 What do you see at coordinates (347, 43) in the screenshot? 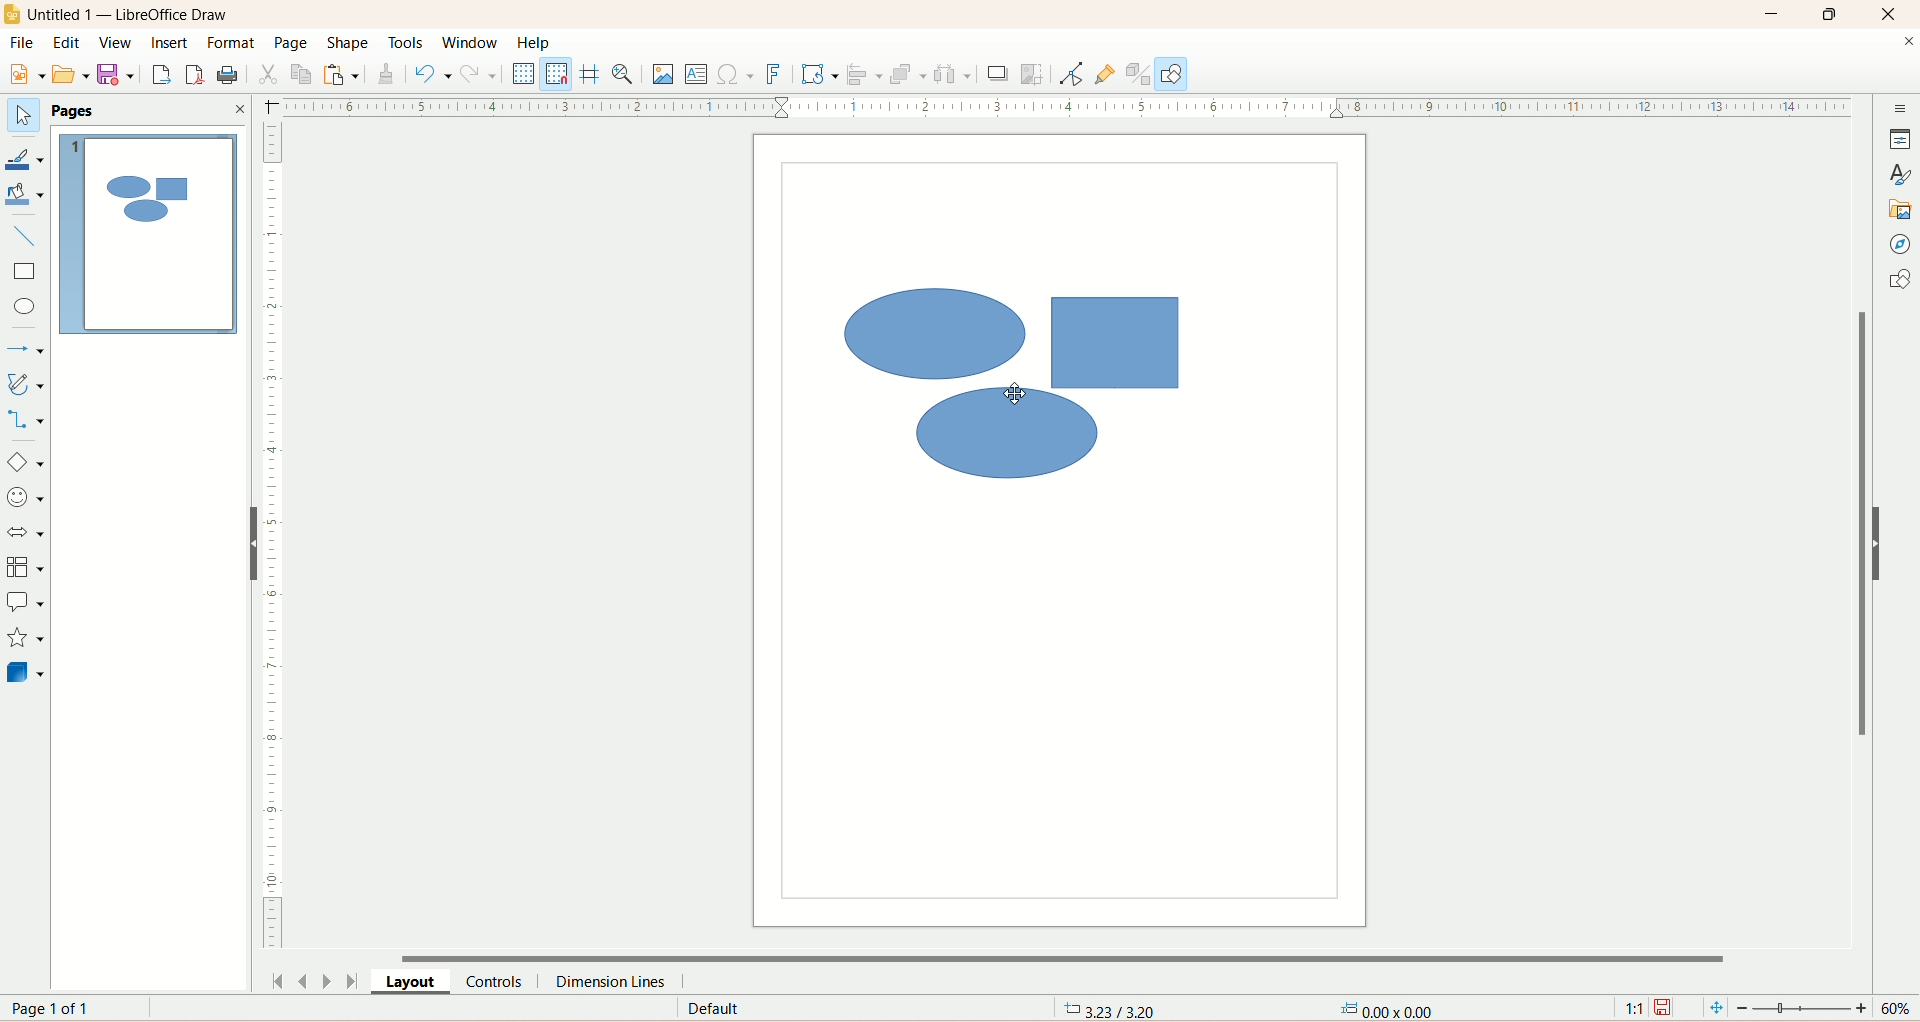
I see `shape` at bounding box center [347, 43].